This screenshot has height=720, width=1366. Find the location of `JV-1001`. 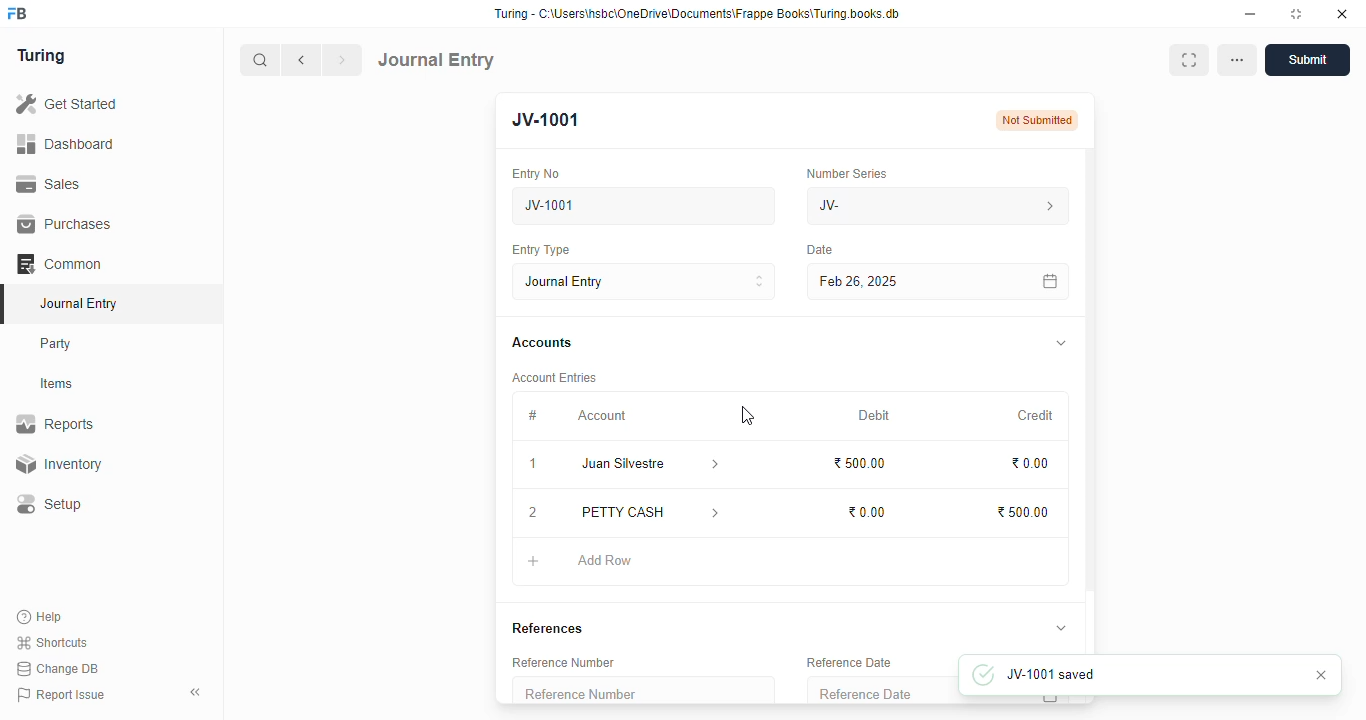

JV-1001 is located at coordinates (548, 120).